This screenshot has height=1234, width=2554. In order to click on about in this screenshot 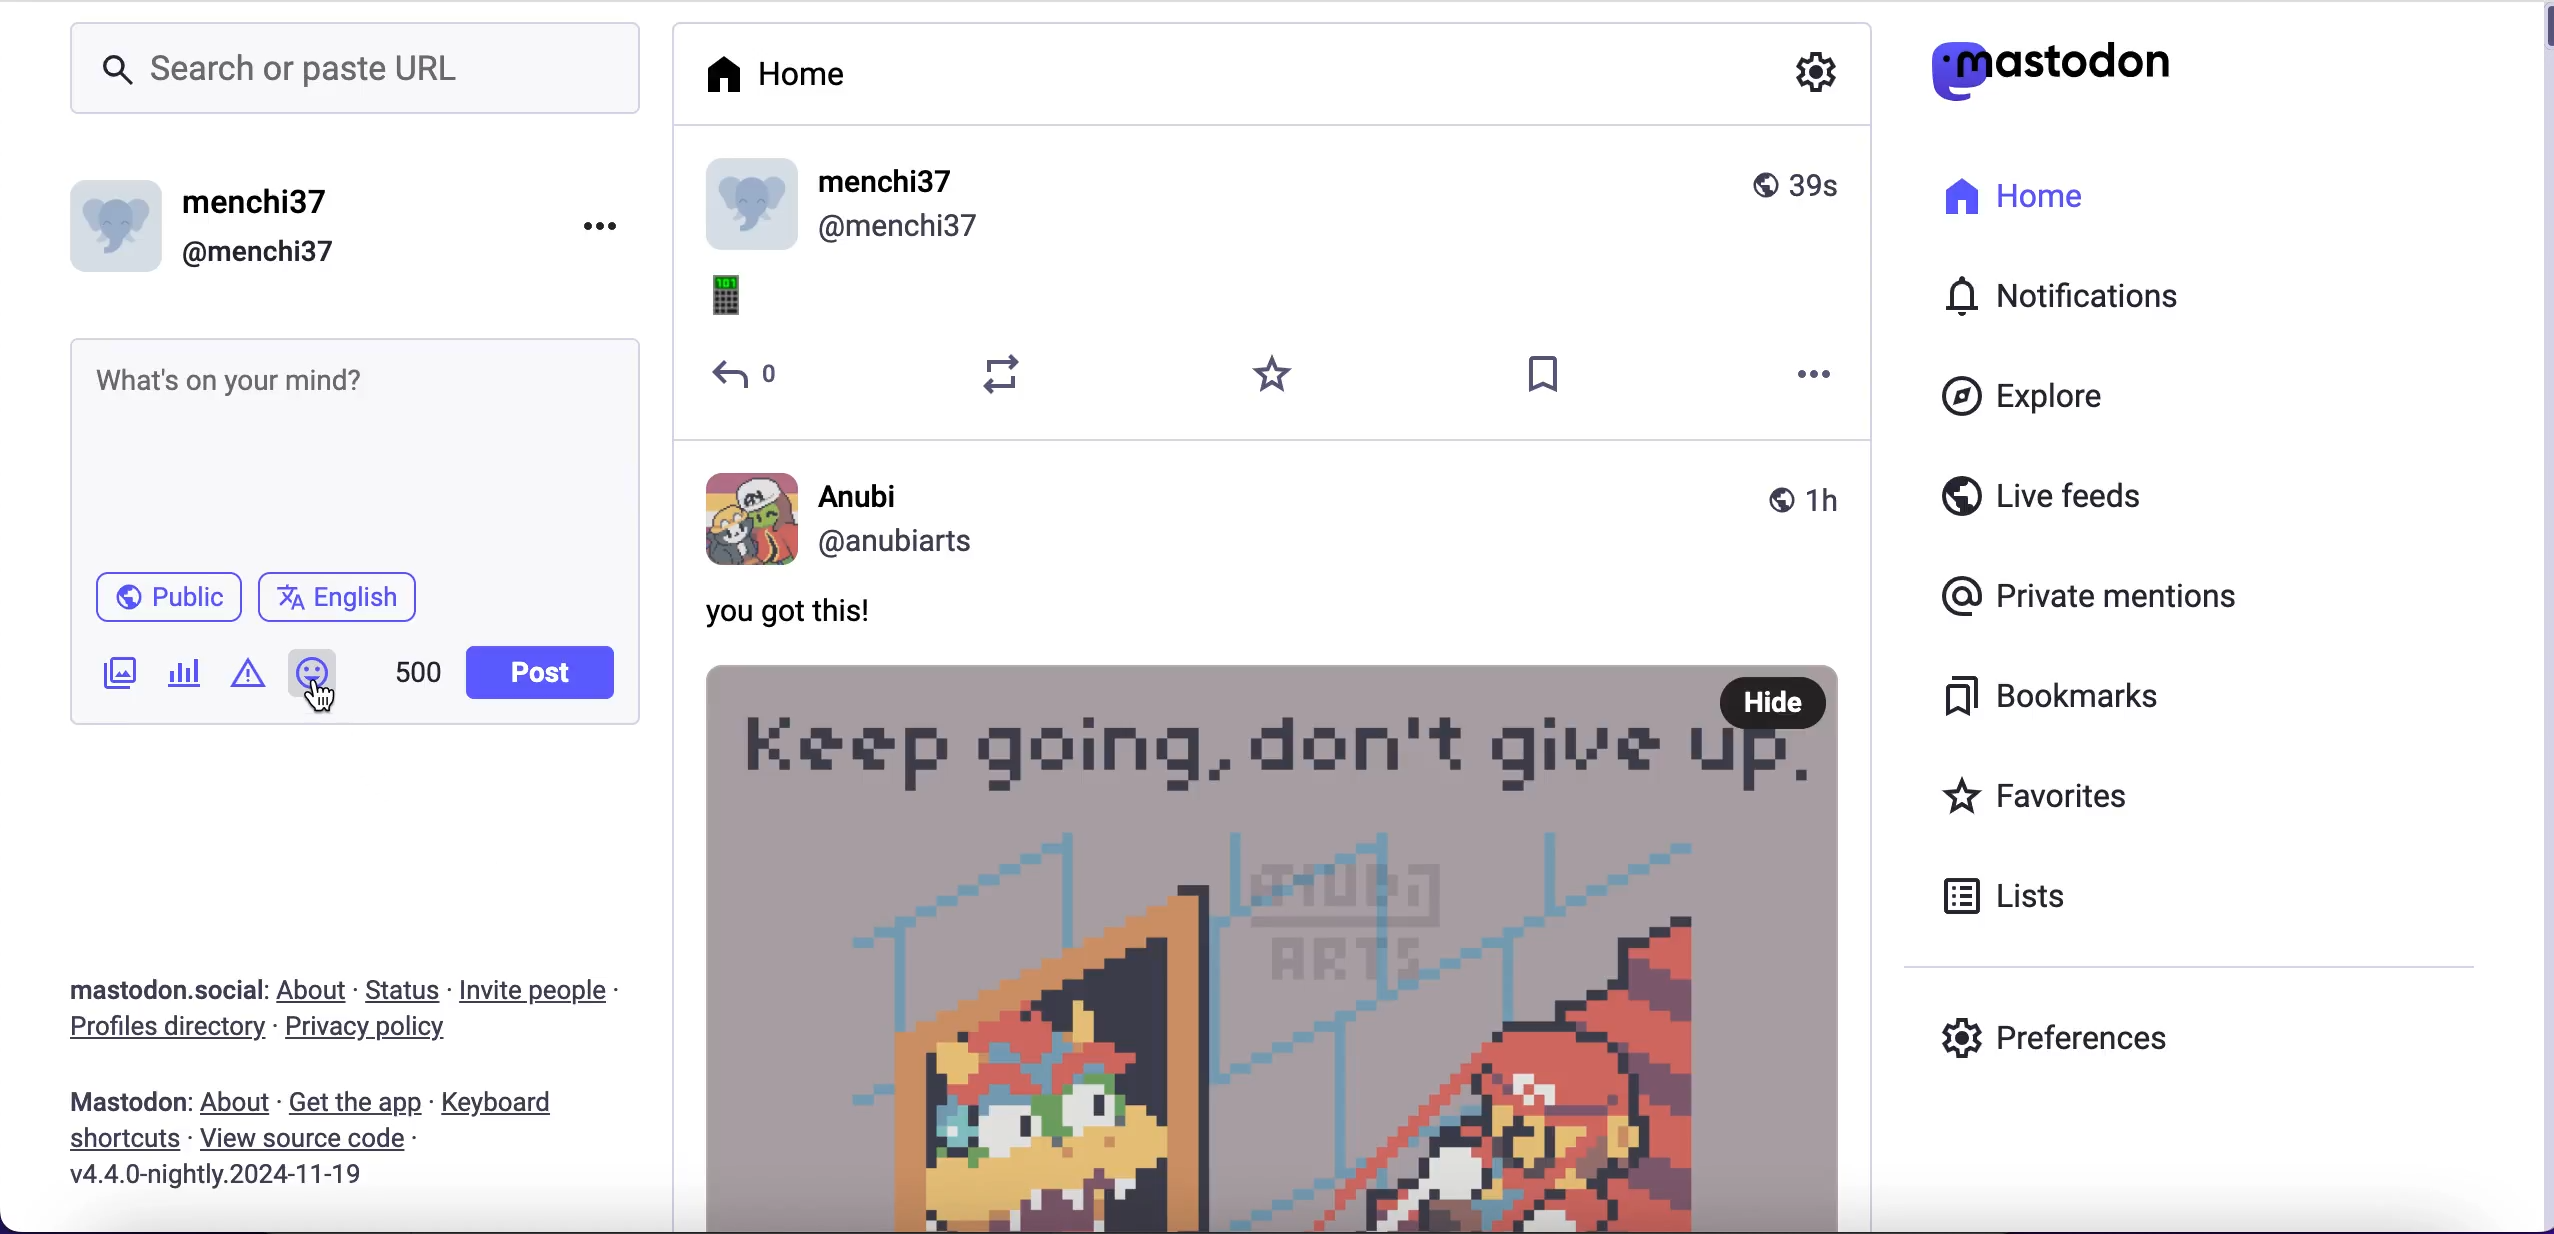, I will do `click(235, 1102)`.